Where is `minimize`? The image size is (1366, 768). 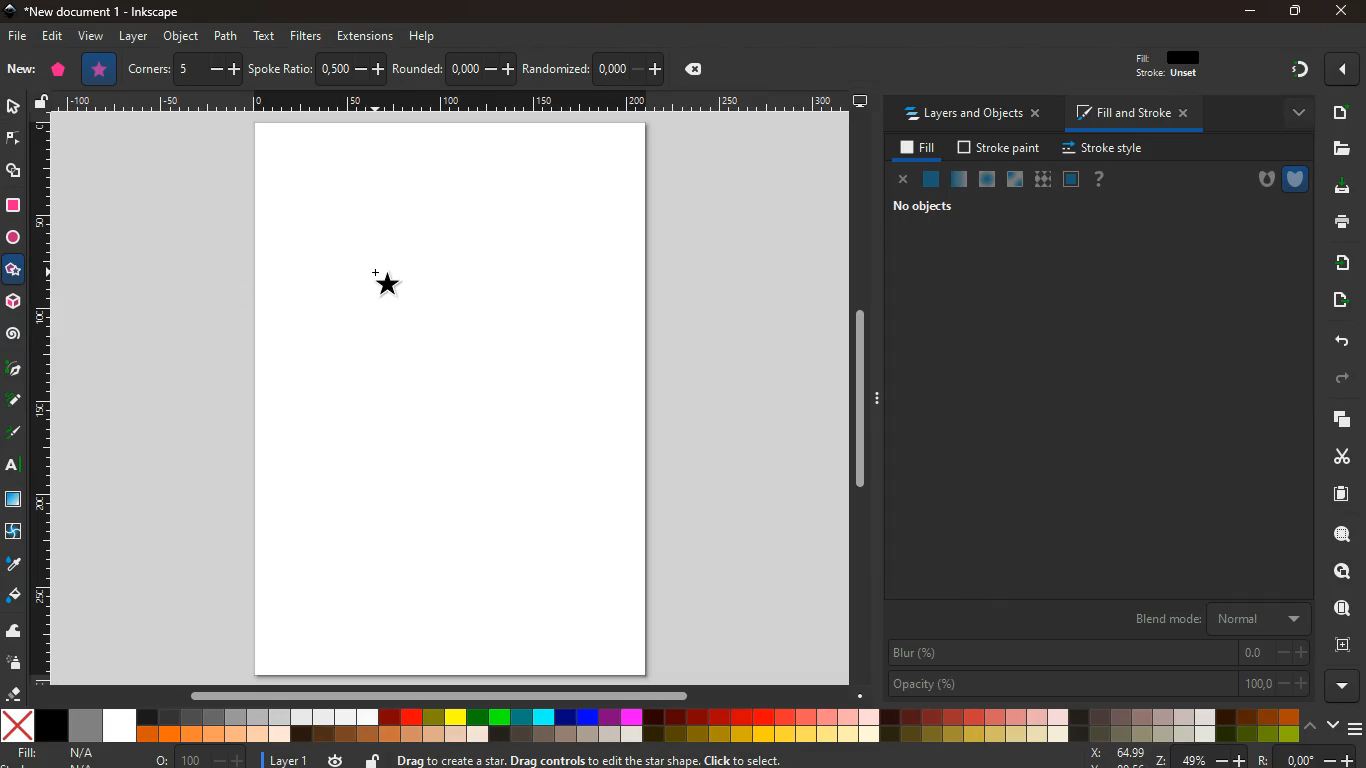 minimize is located at coordinates (1251, 12).